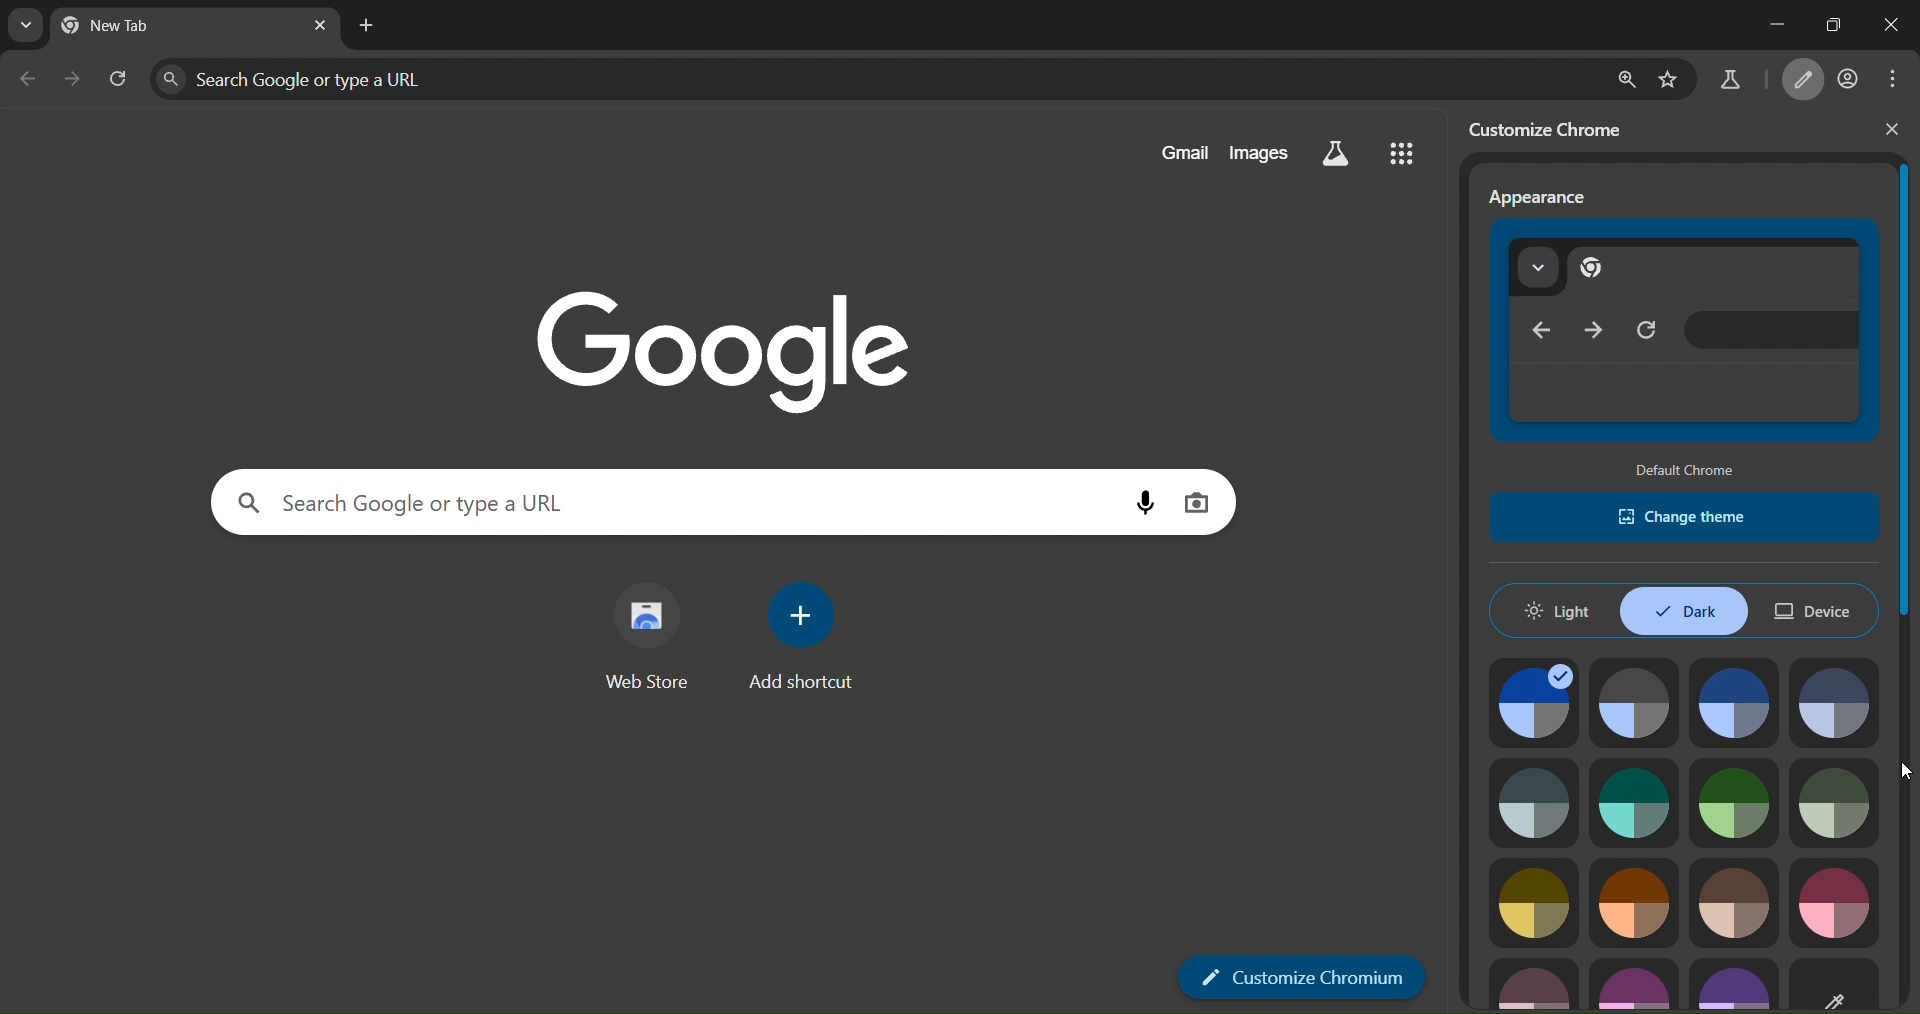 The height and width of the screenshot is (1014, 1920). I want to click on change theme, so click(1688, 517).